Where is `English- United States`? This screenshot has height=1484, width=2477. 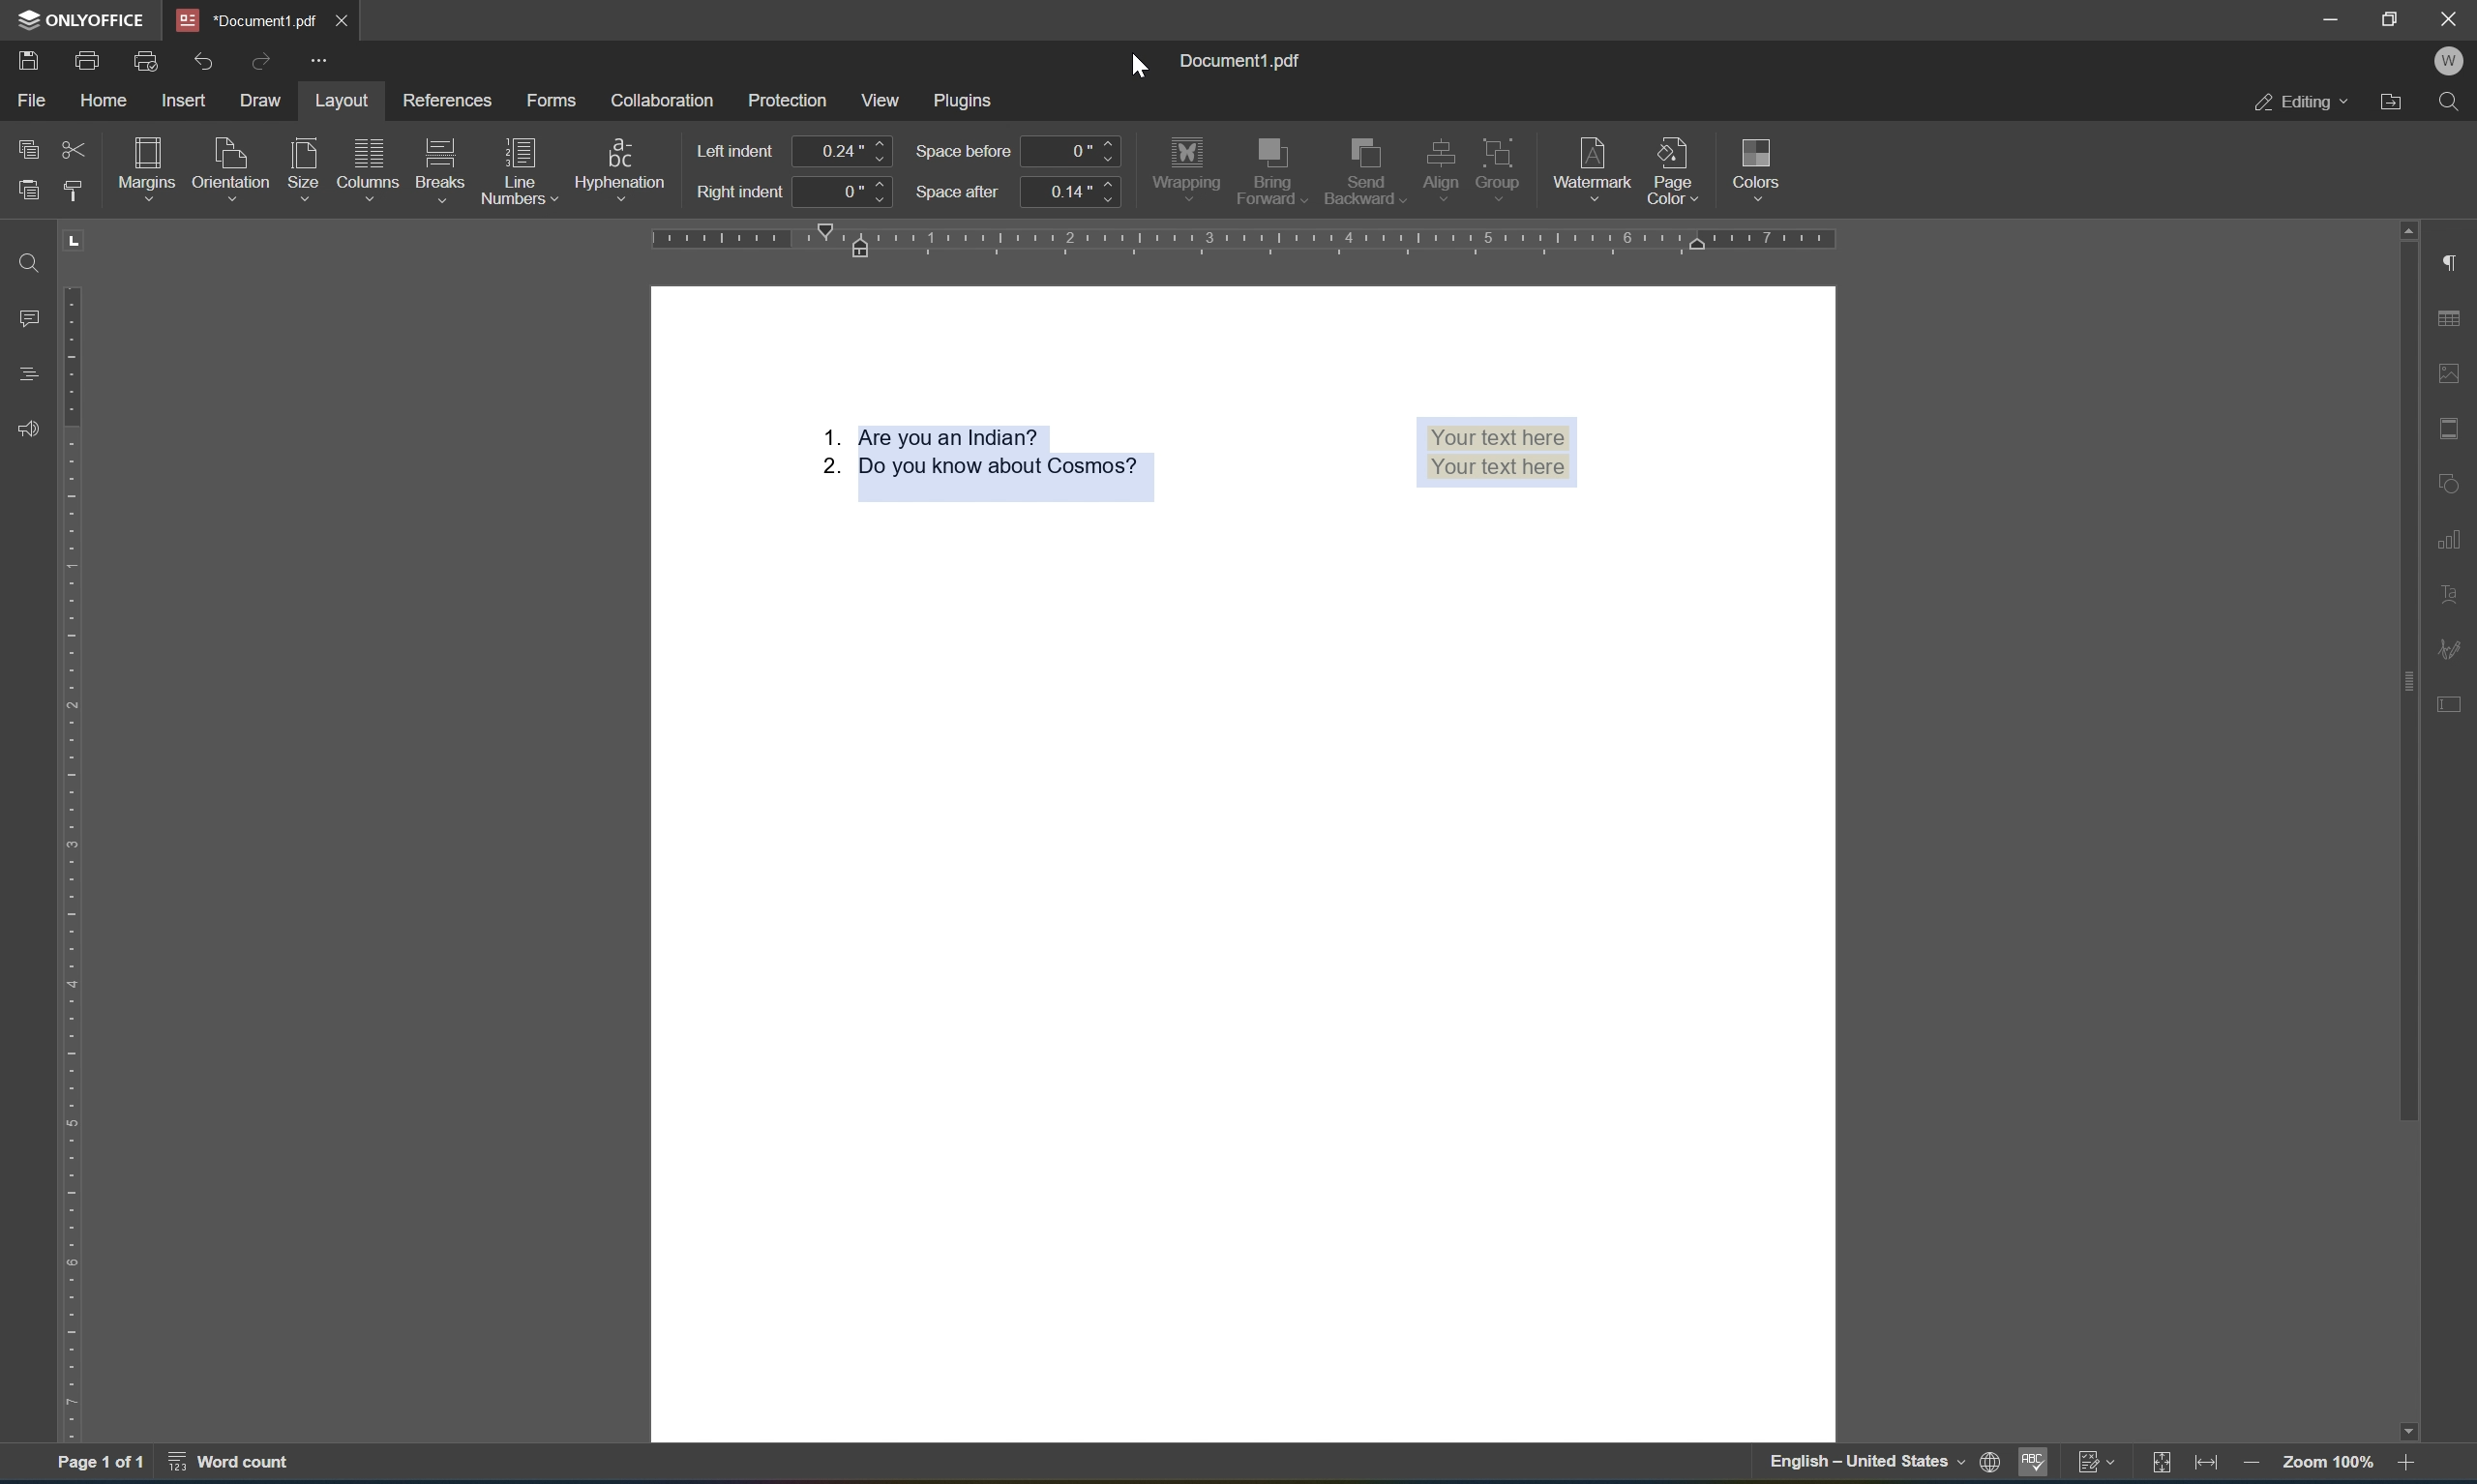
English- United States is located at coordinates (1880, 1464).